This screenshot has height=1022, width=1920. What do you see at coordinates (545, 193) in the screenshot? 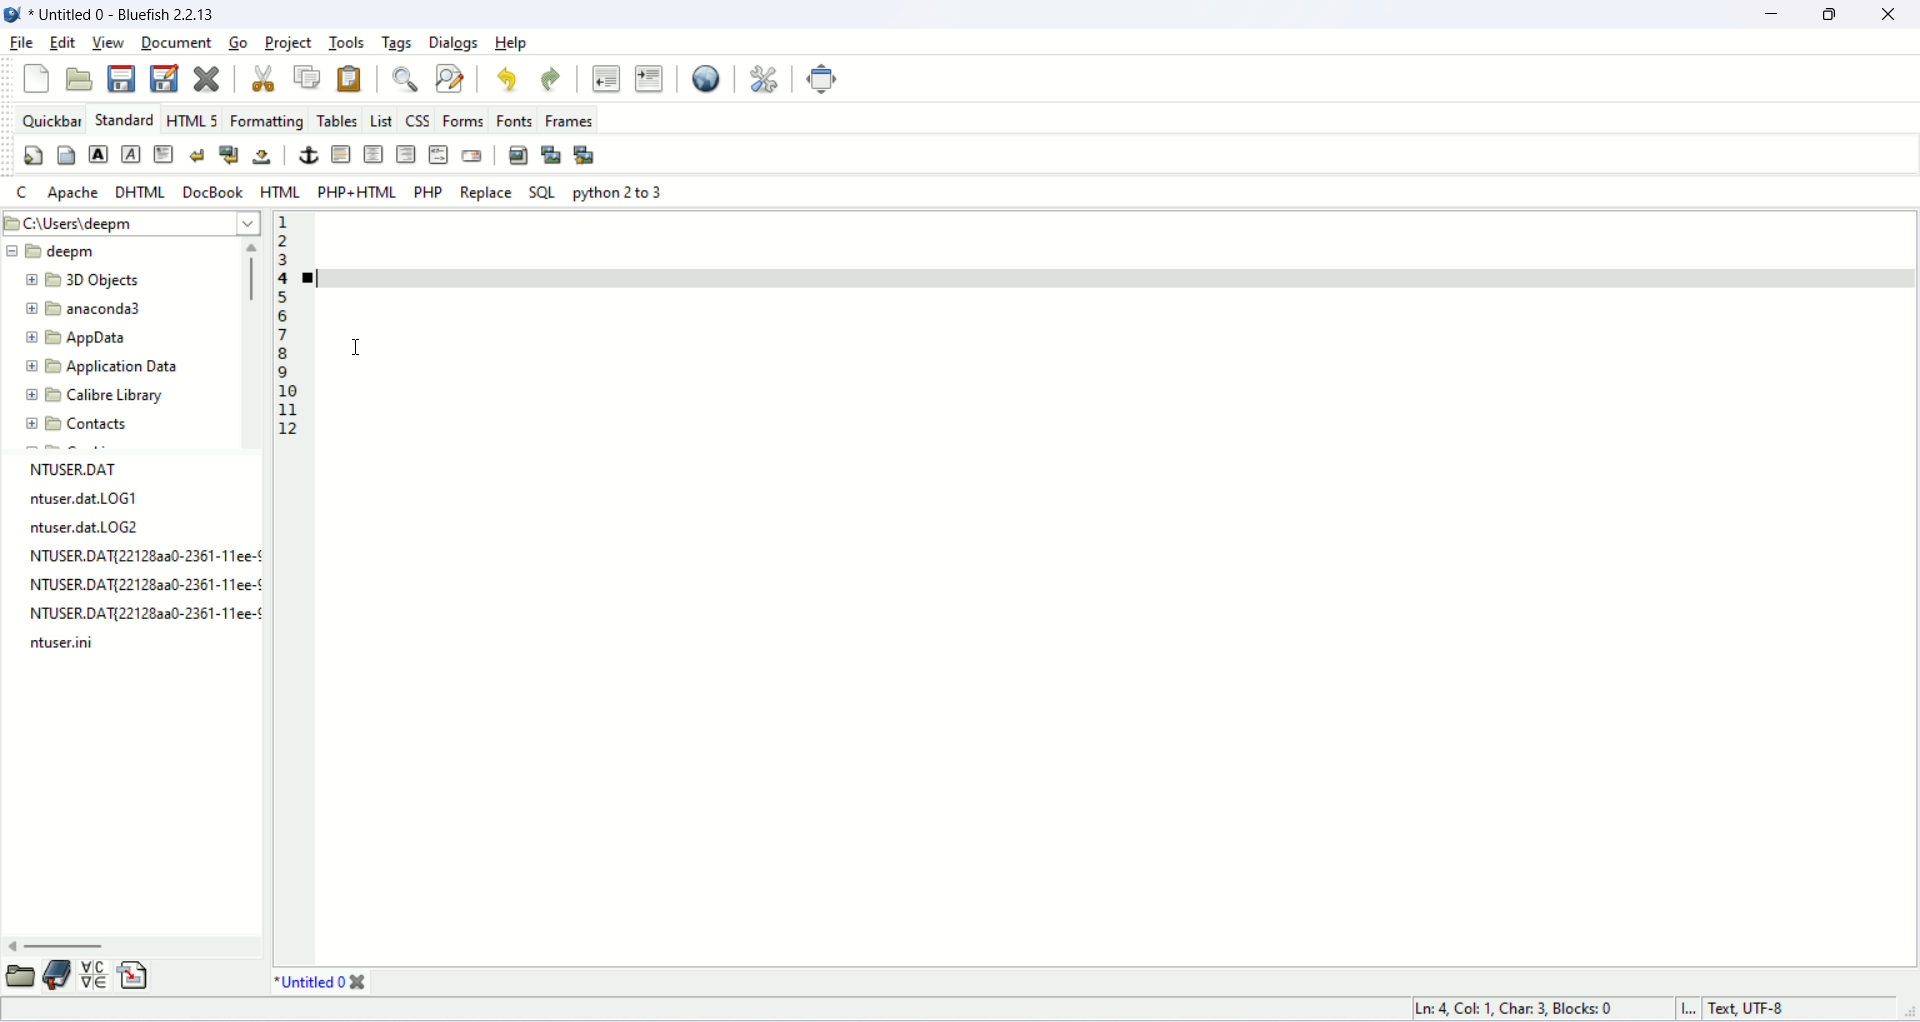
I see `SQL` at bounding box center [545, 193].